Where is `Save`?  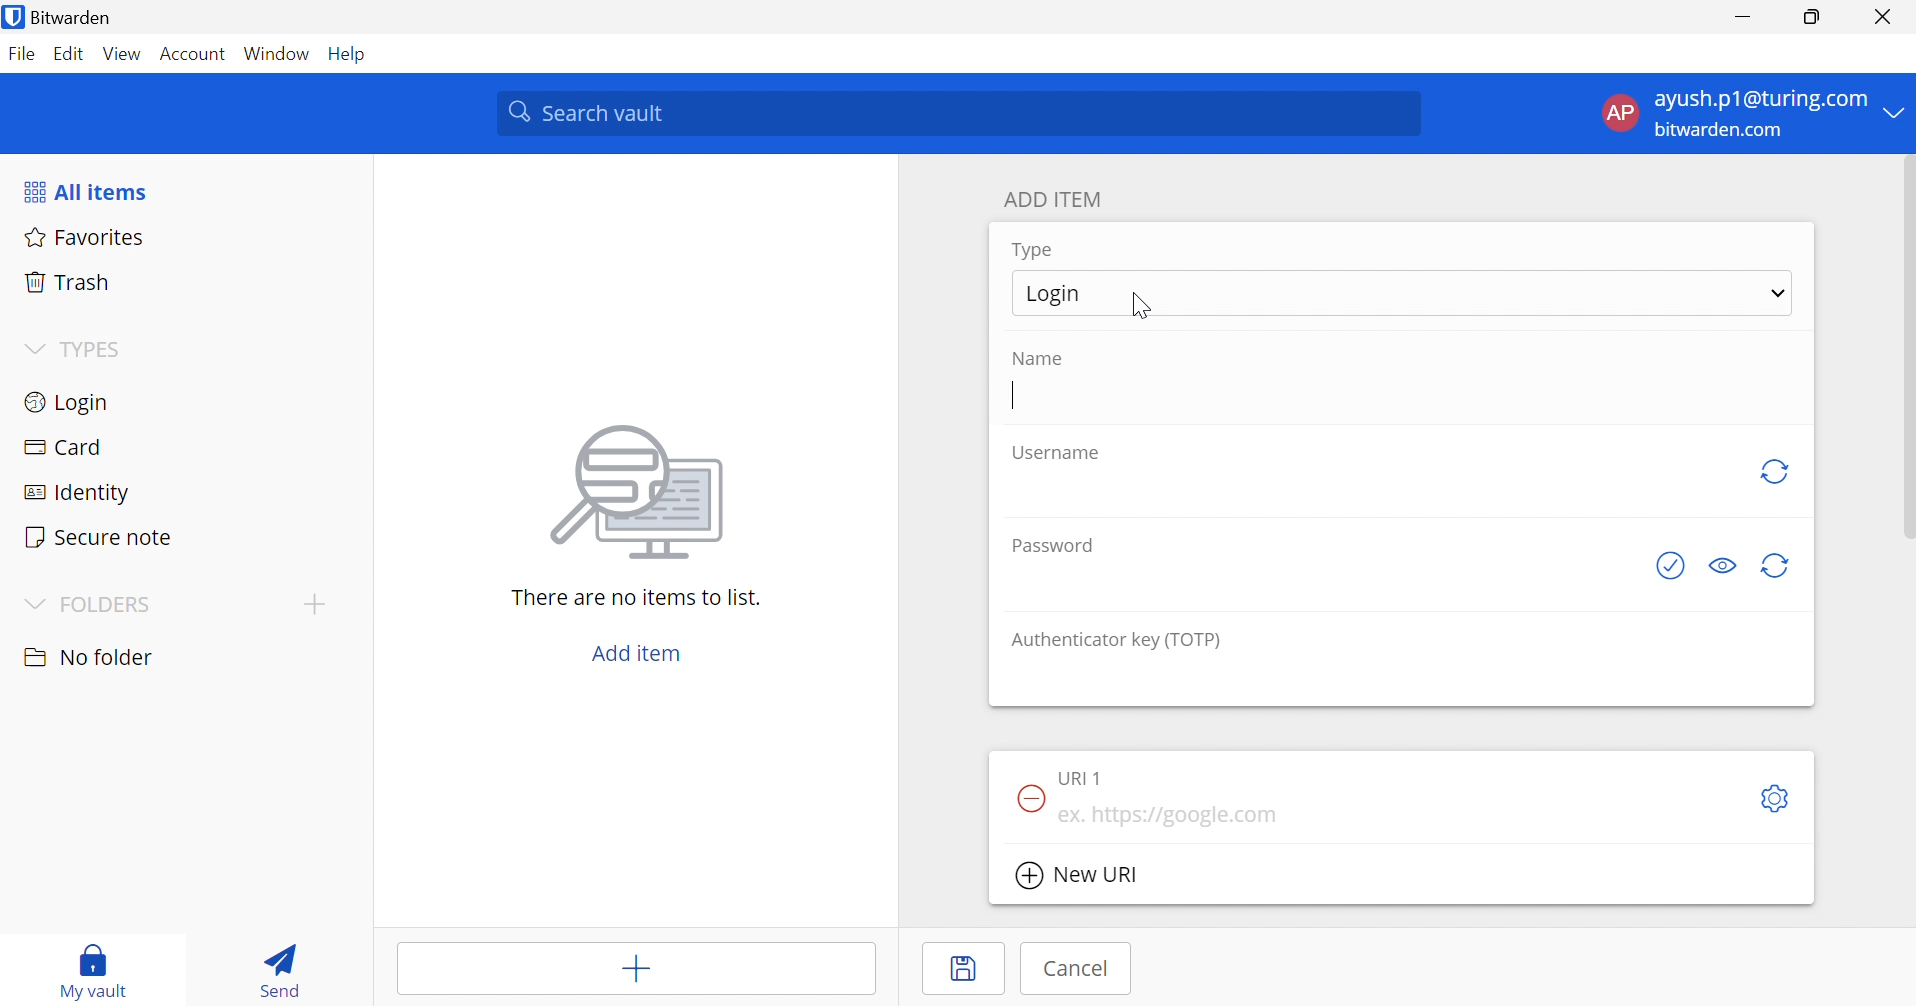 Save is located at coordinates (969, 970).